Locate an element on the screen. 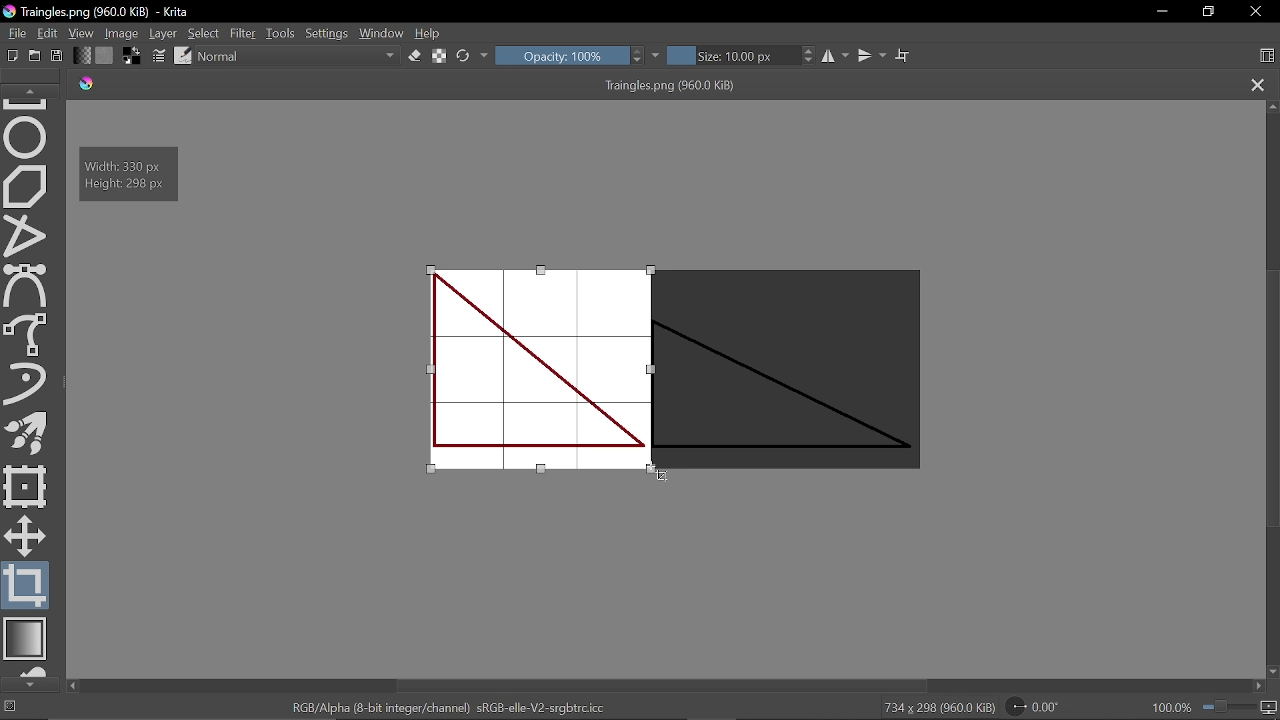 The image size is (1280, 720). Choose brush preset is located at coordinates (182, 56).